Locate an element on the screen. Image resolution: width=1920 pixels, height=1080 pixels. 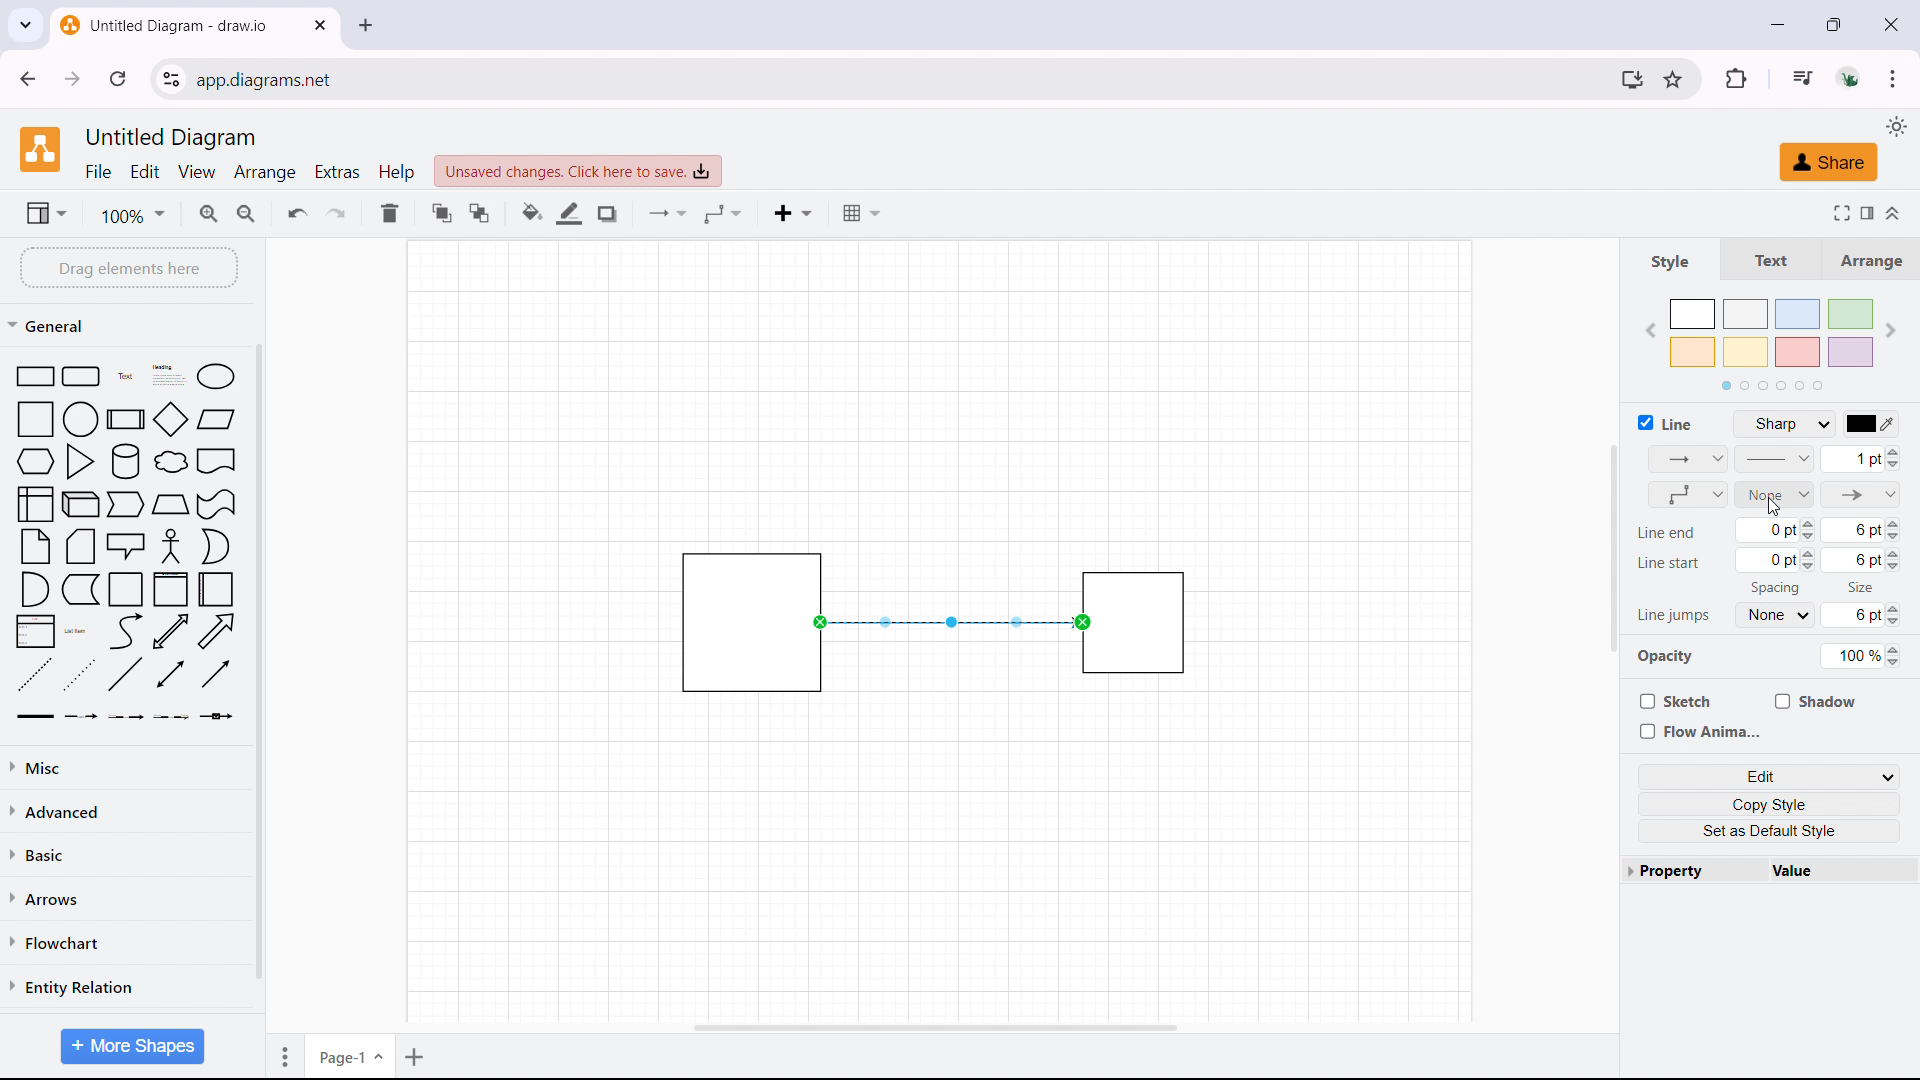
scrollbar is located at coordinates (258, 664).